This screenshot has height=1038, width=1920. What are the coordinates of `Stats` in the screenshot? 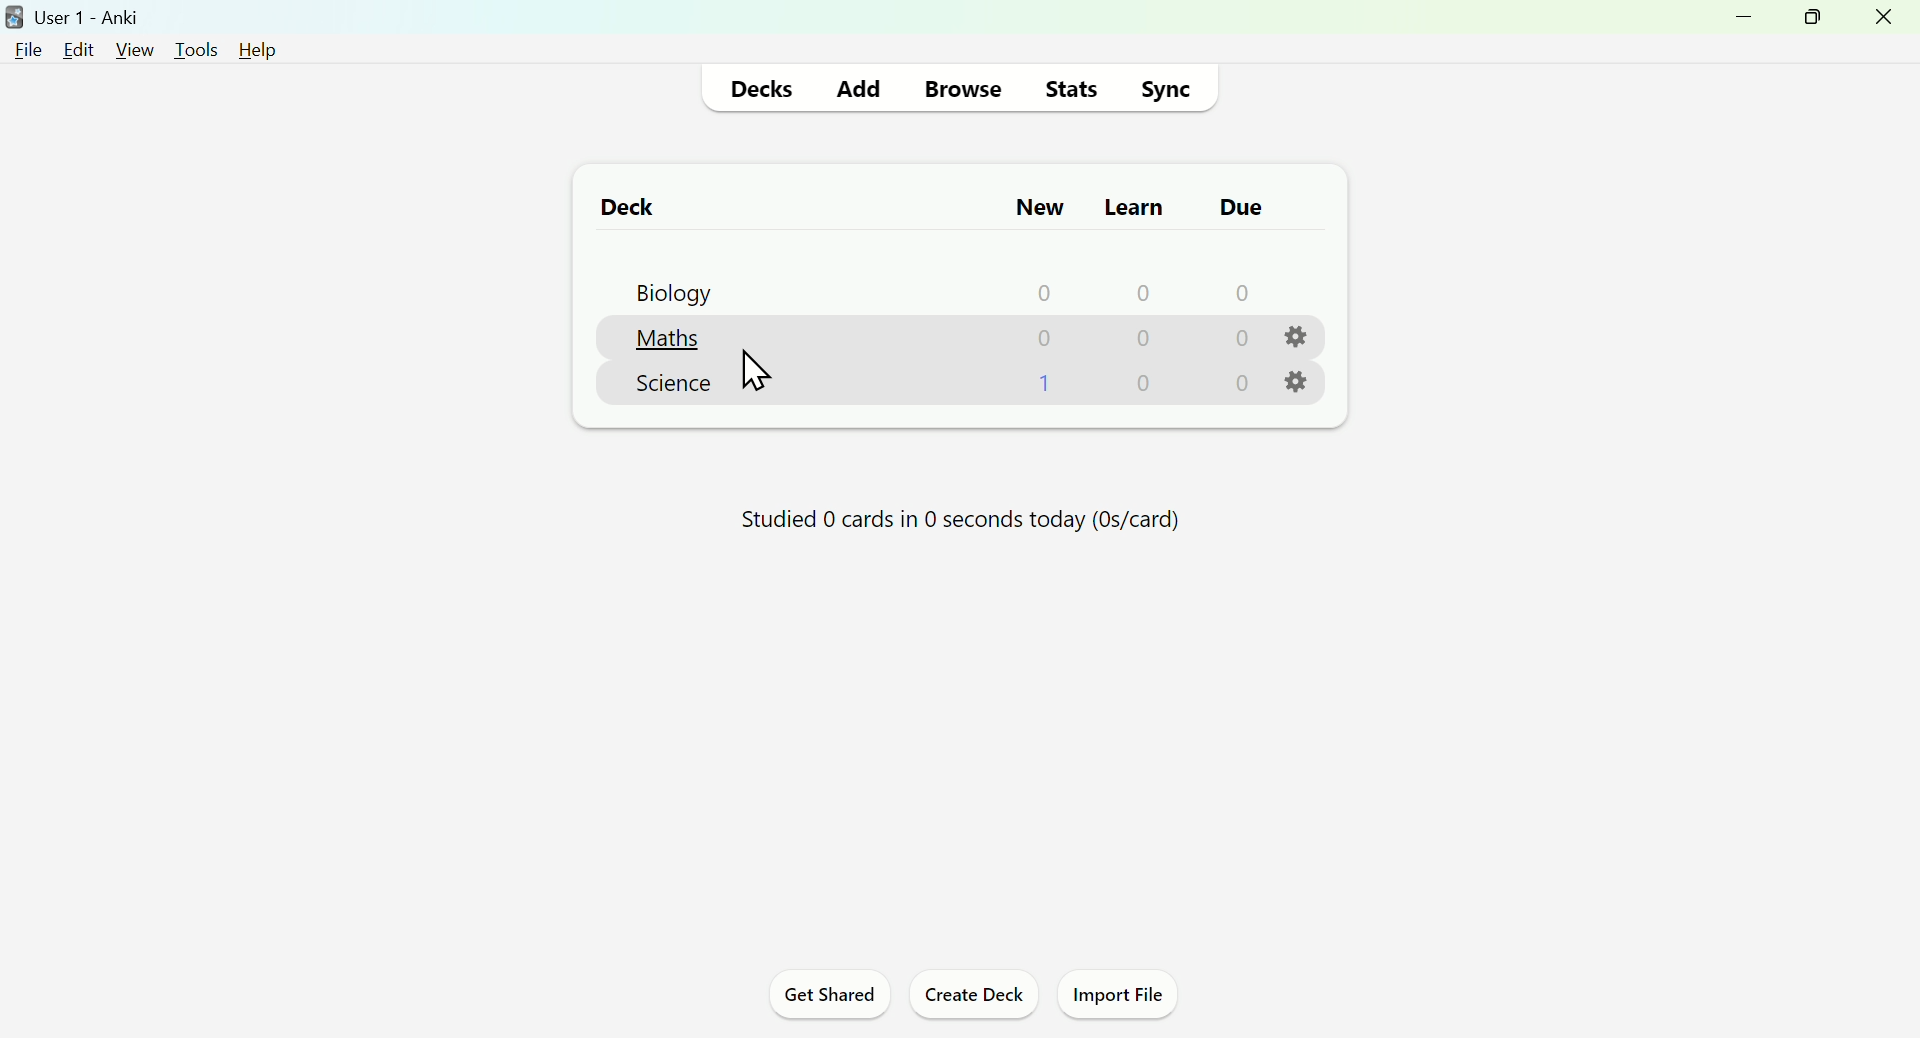 It's located at (1068, 87).